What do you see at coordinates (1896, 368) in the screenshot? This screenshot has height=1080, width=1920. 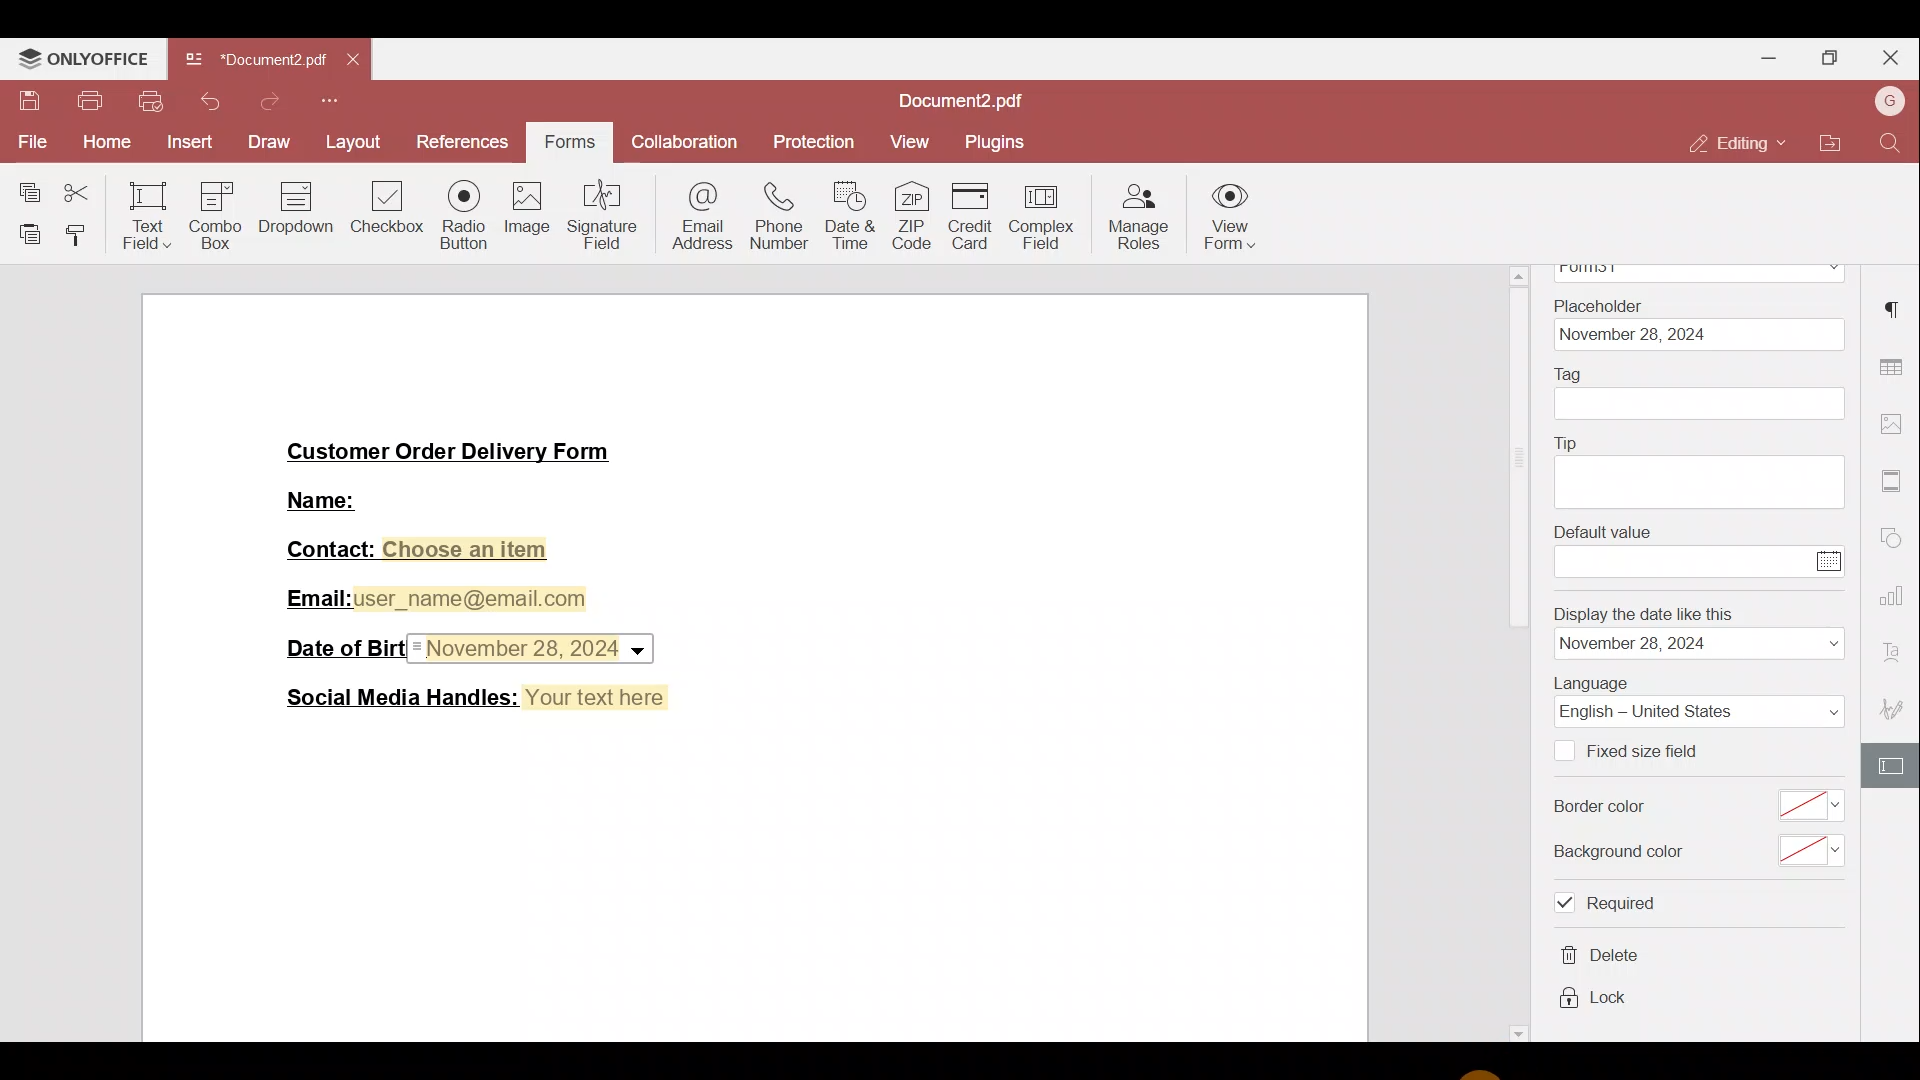 I see `Table settings` at bounding box center [1896, 368].